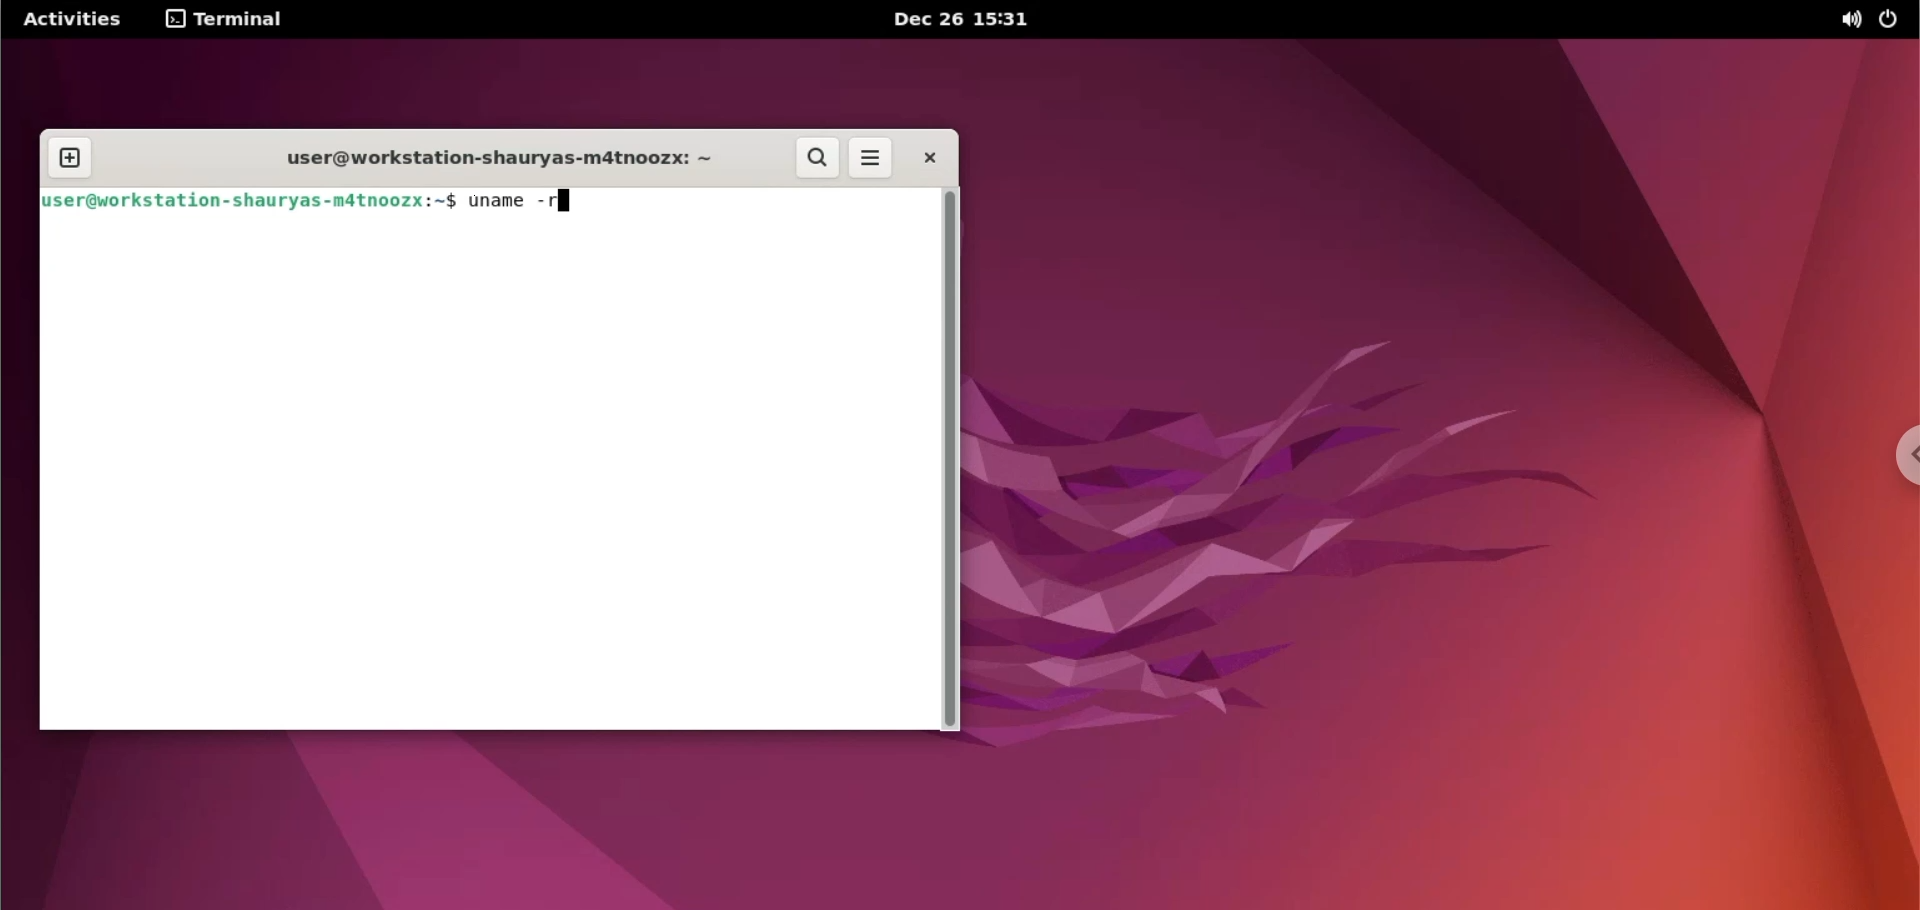 The image size is (1920, 910). What do you see at coordinates (73, 159) in the screenshot?
I see `new terminal tab` at bounding box center [73, 159].